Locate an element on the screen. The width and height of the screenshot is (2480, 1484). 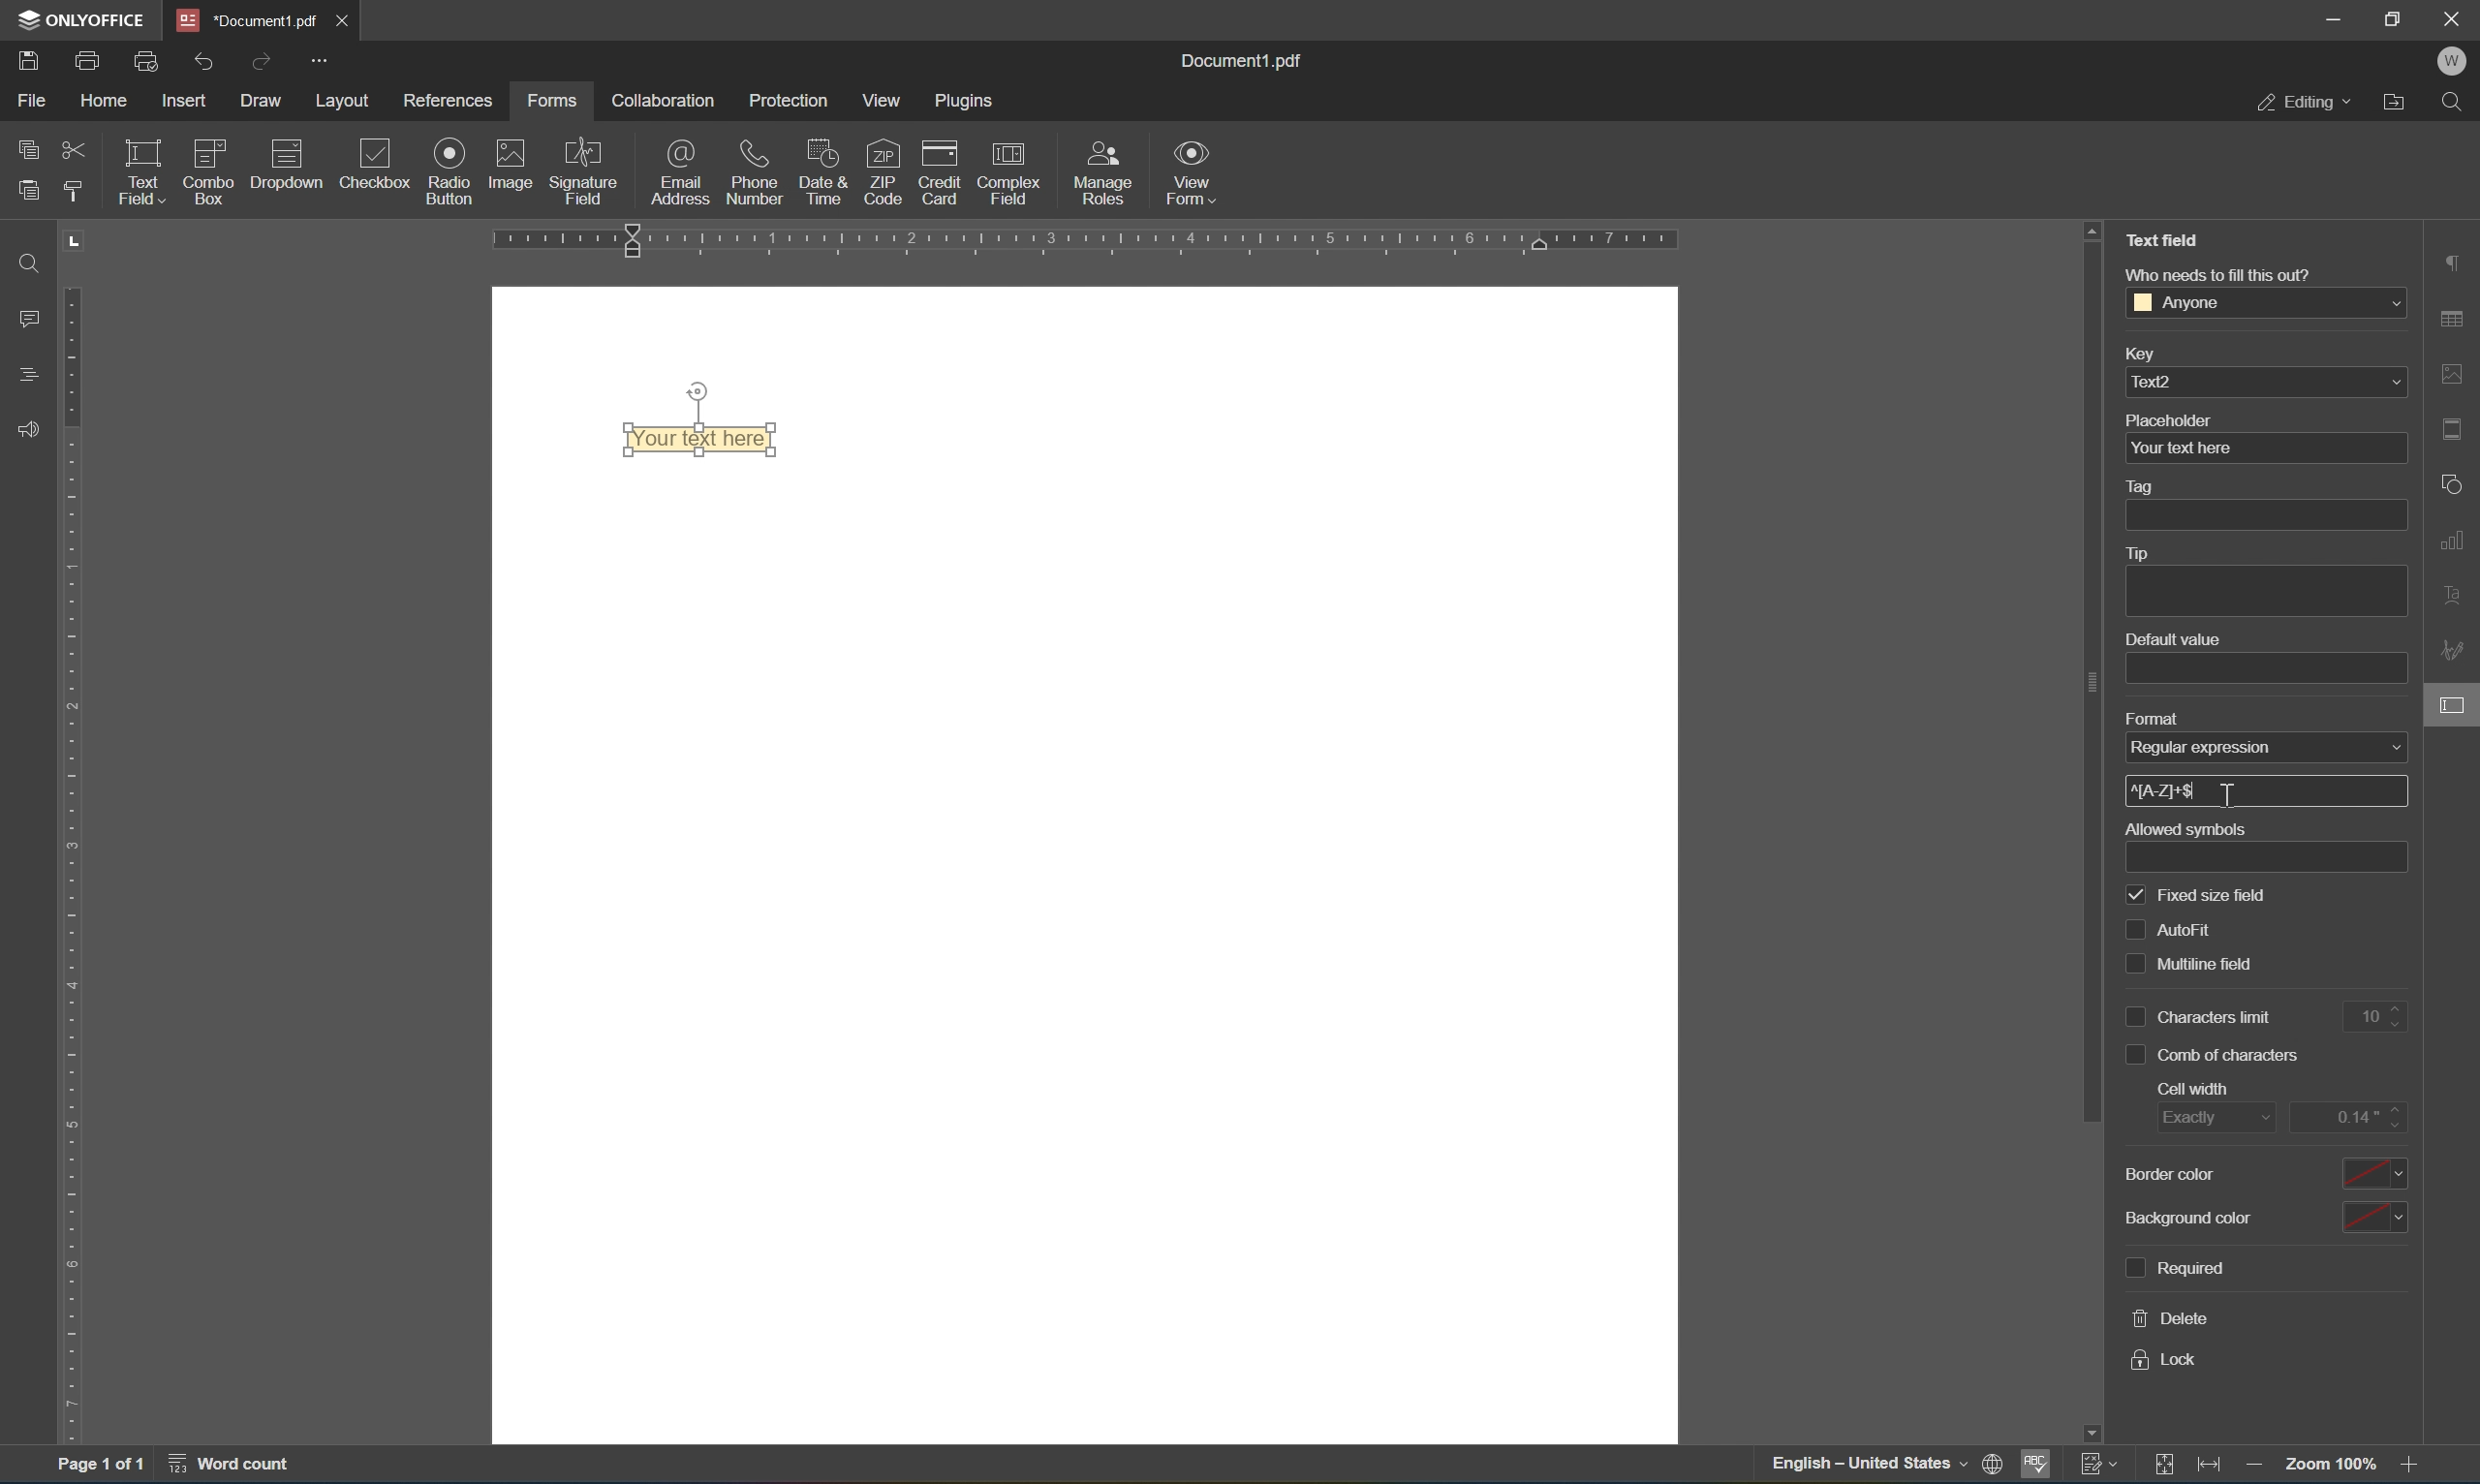
combo box is located at coordinates (208, 173).